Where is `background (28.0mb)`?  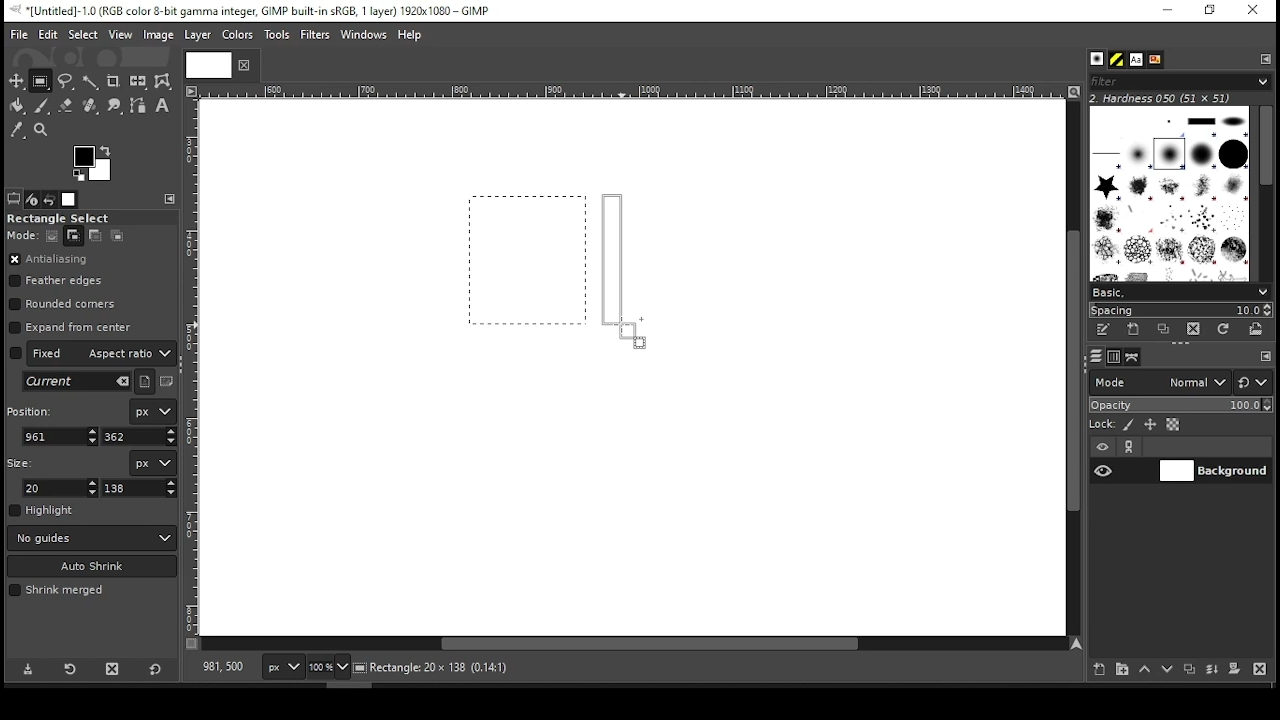
background (28.0mb) is located at coordinates (490, 668).